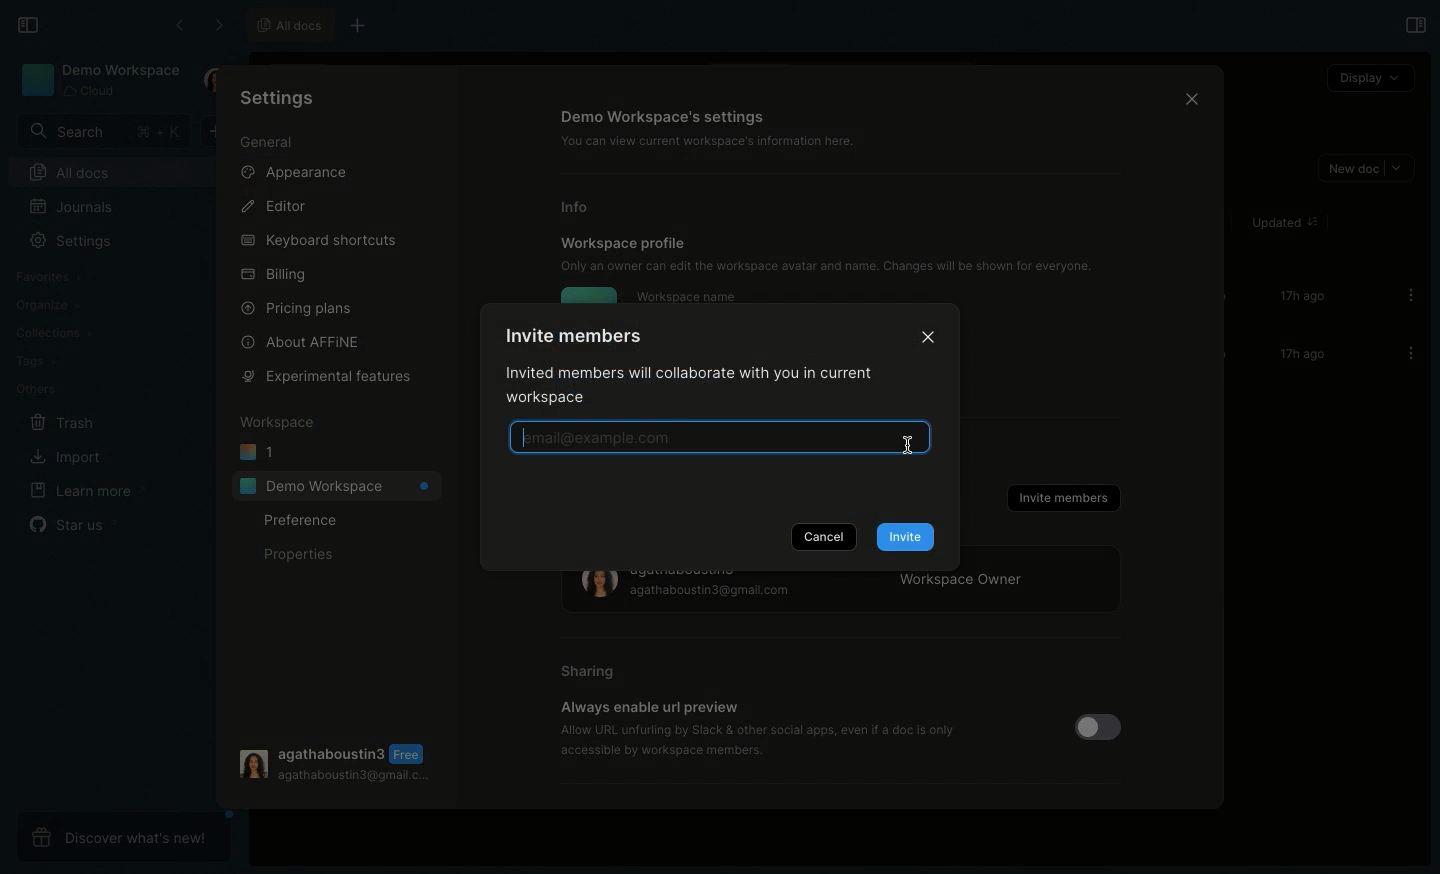 This screenshot has height=874, width=1440. What do you see at coordinates (844, 587) in the screenshot?
I see `Workspace owner` at bounding box center [844, 587].